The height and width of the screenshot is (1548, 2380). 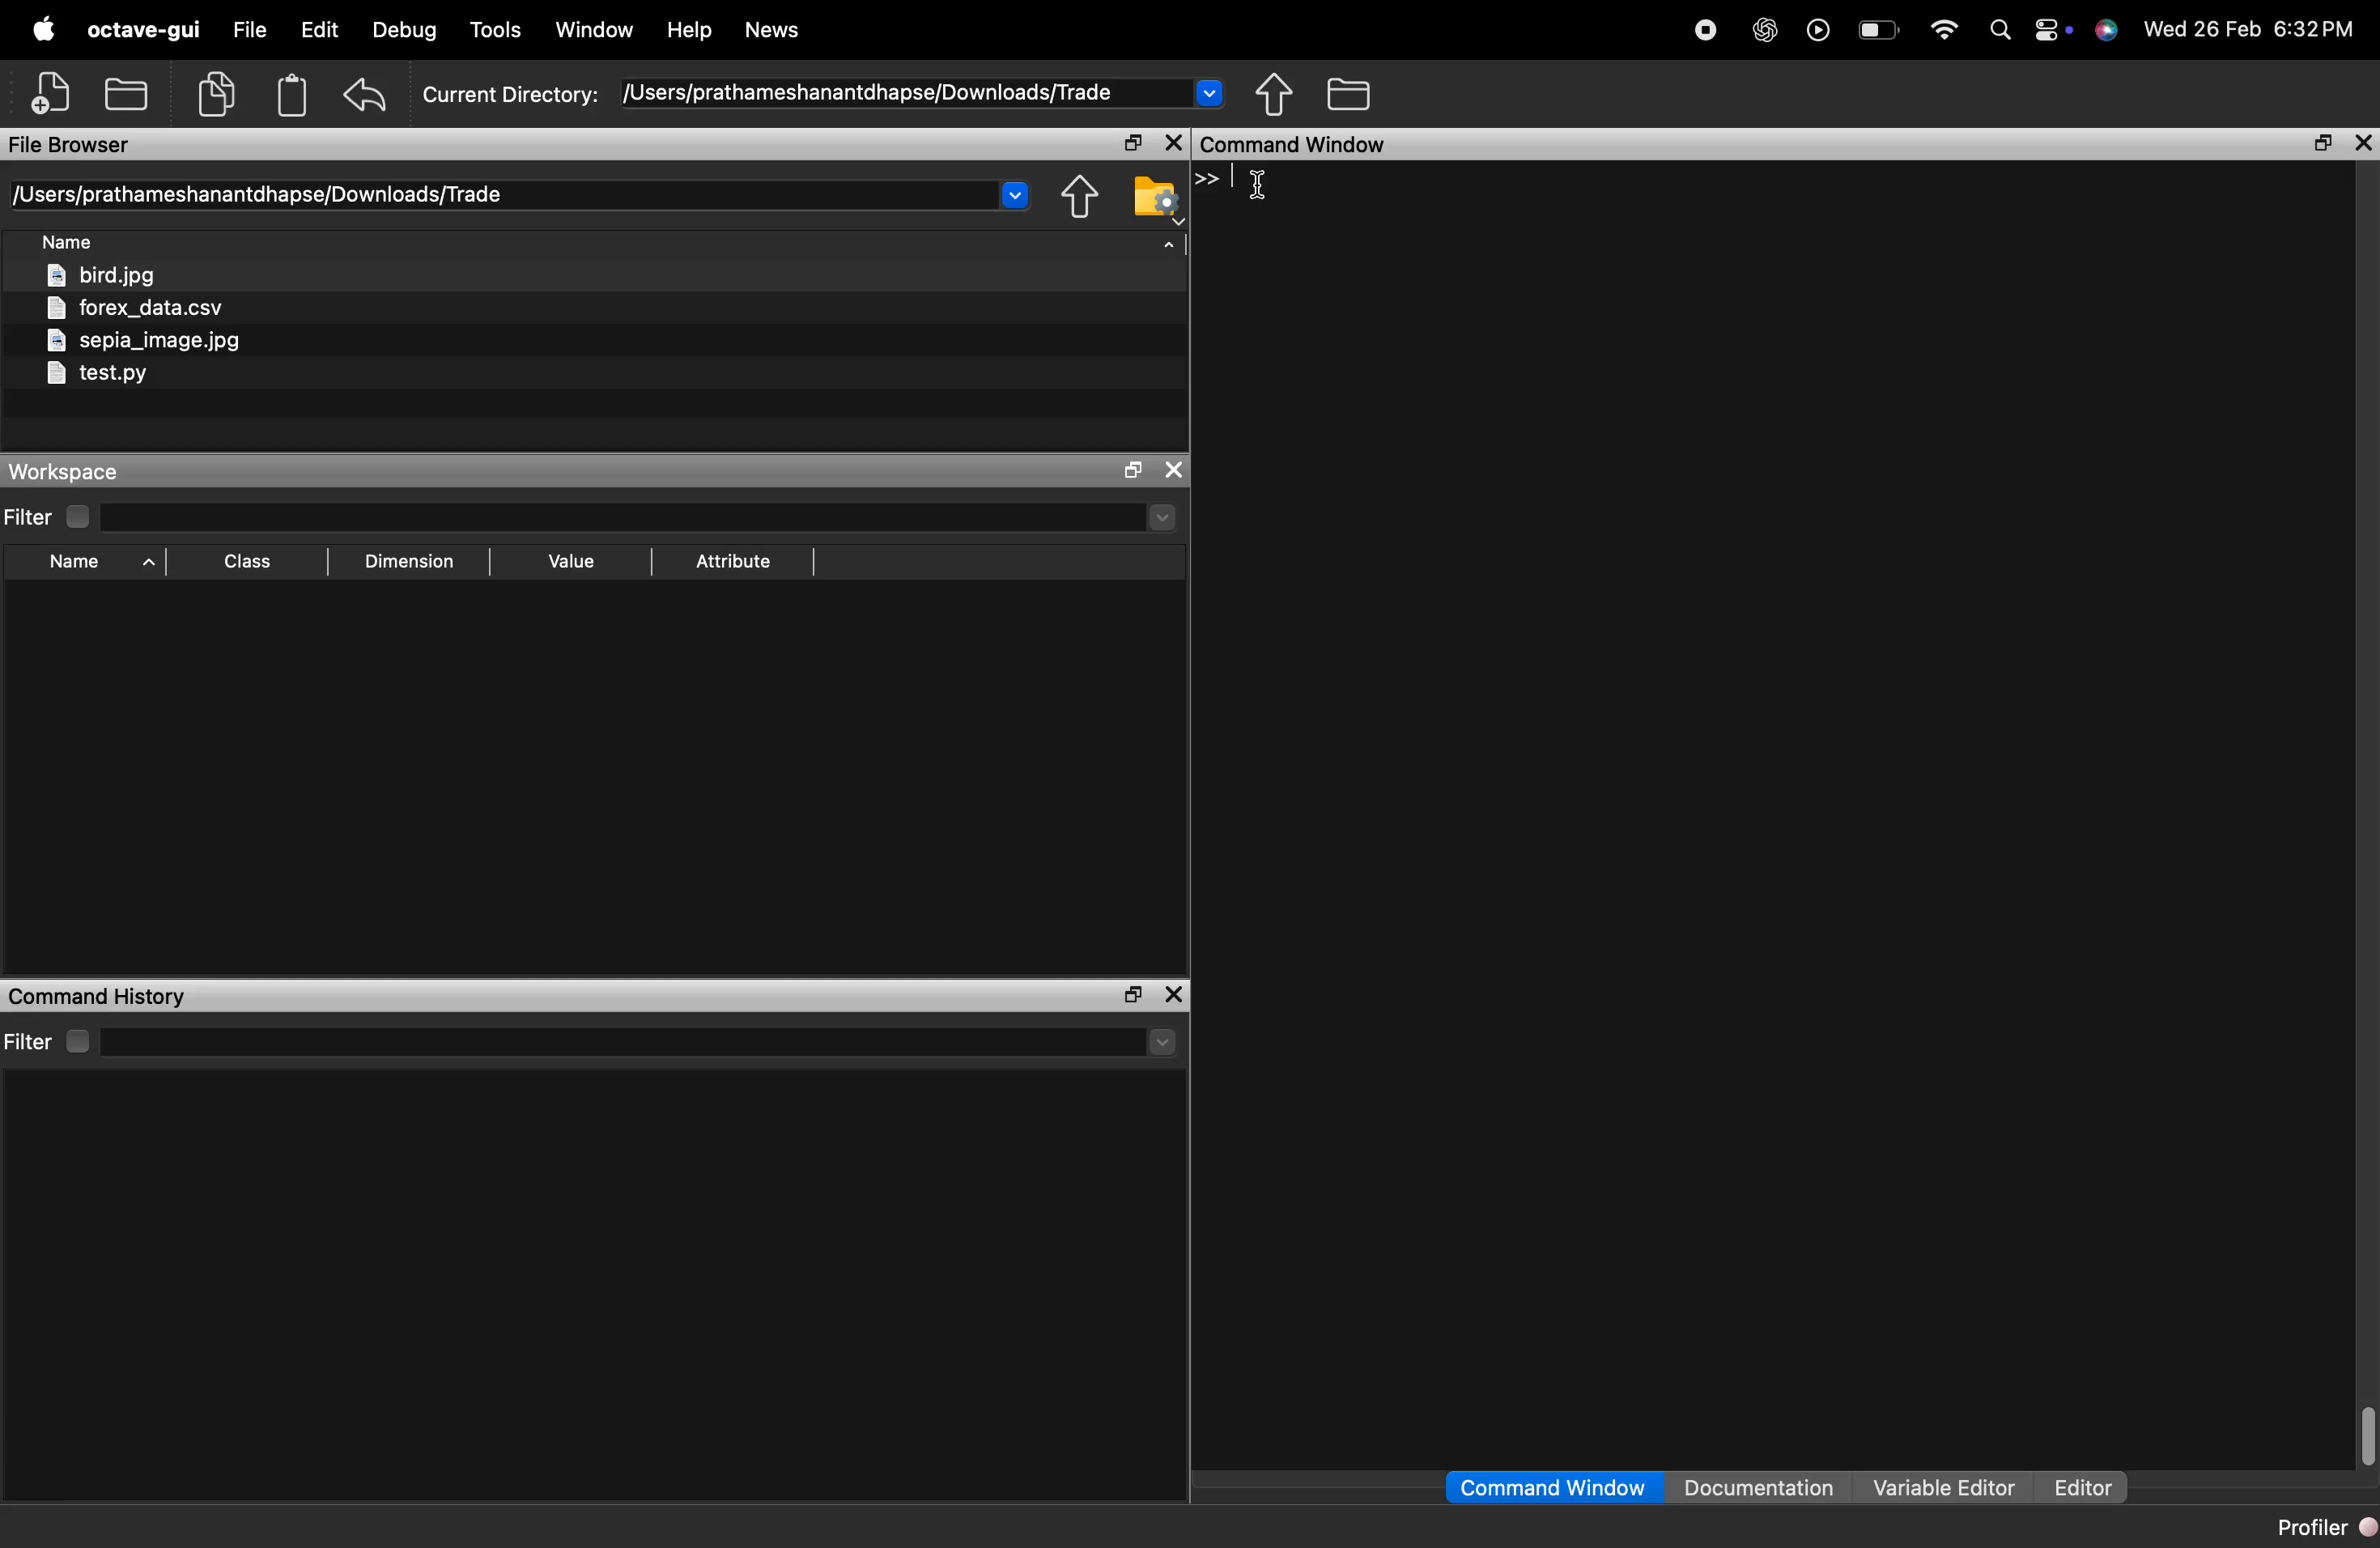 What do you see at coordinates (523, 195) in the screenshot?
I see `current directory` at bounding box center [523, 195].